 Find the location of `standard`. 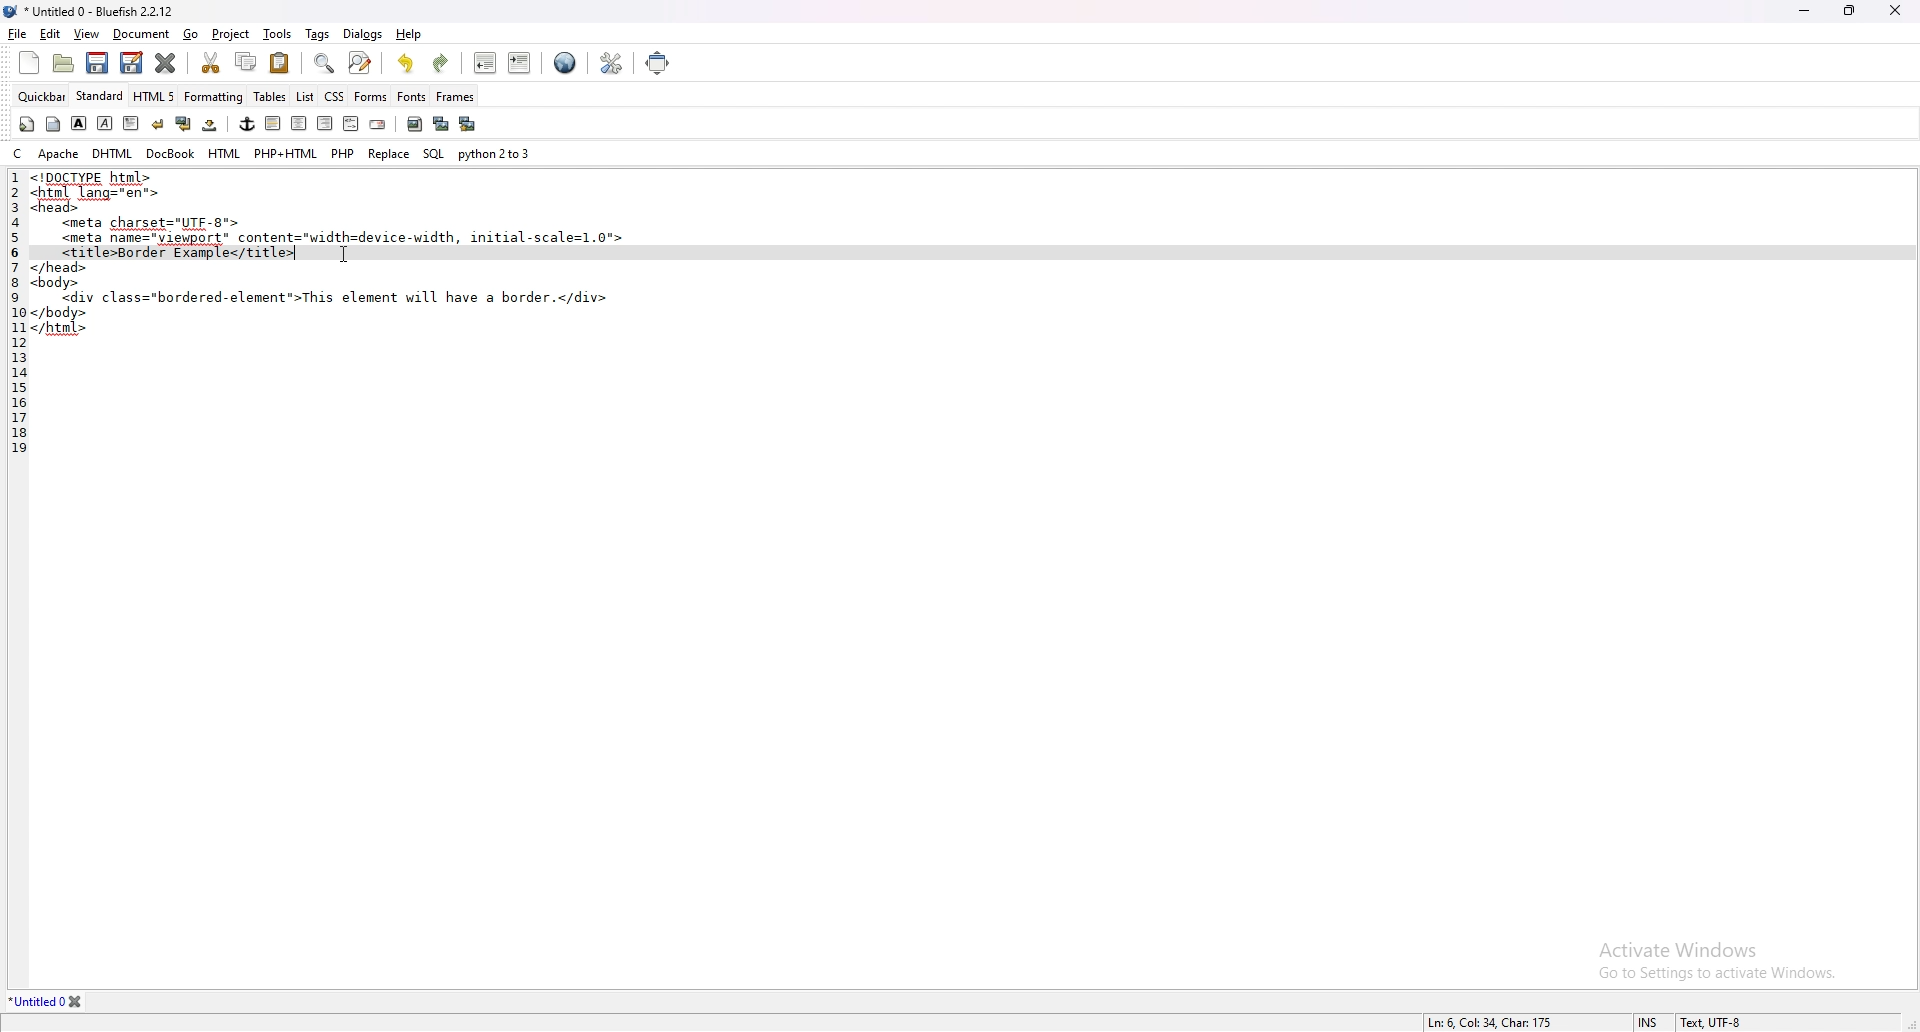

standard is located at coordinates (100, 95).